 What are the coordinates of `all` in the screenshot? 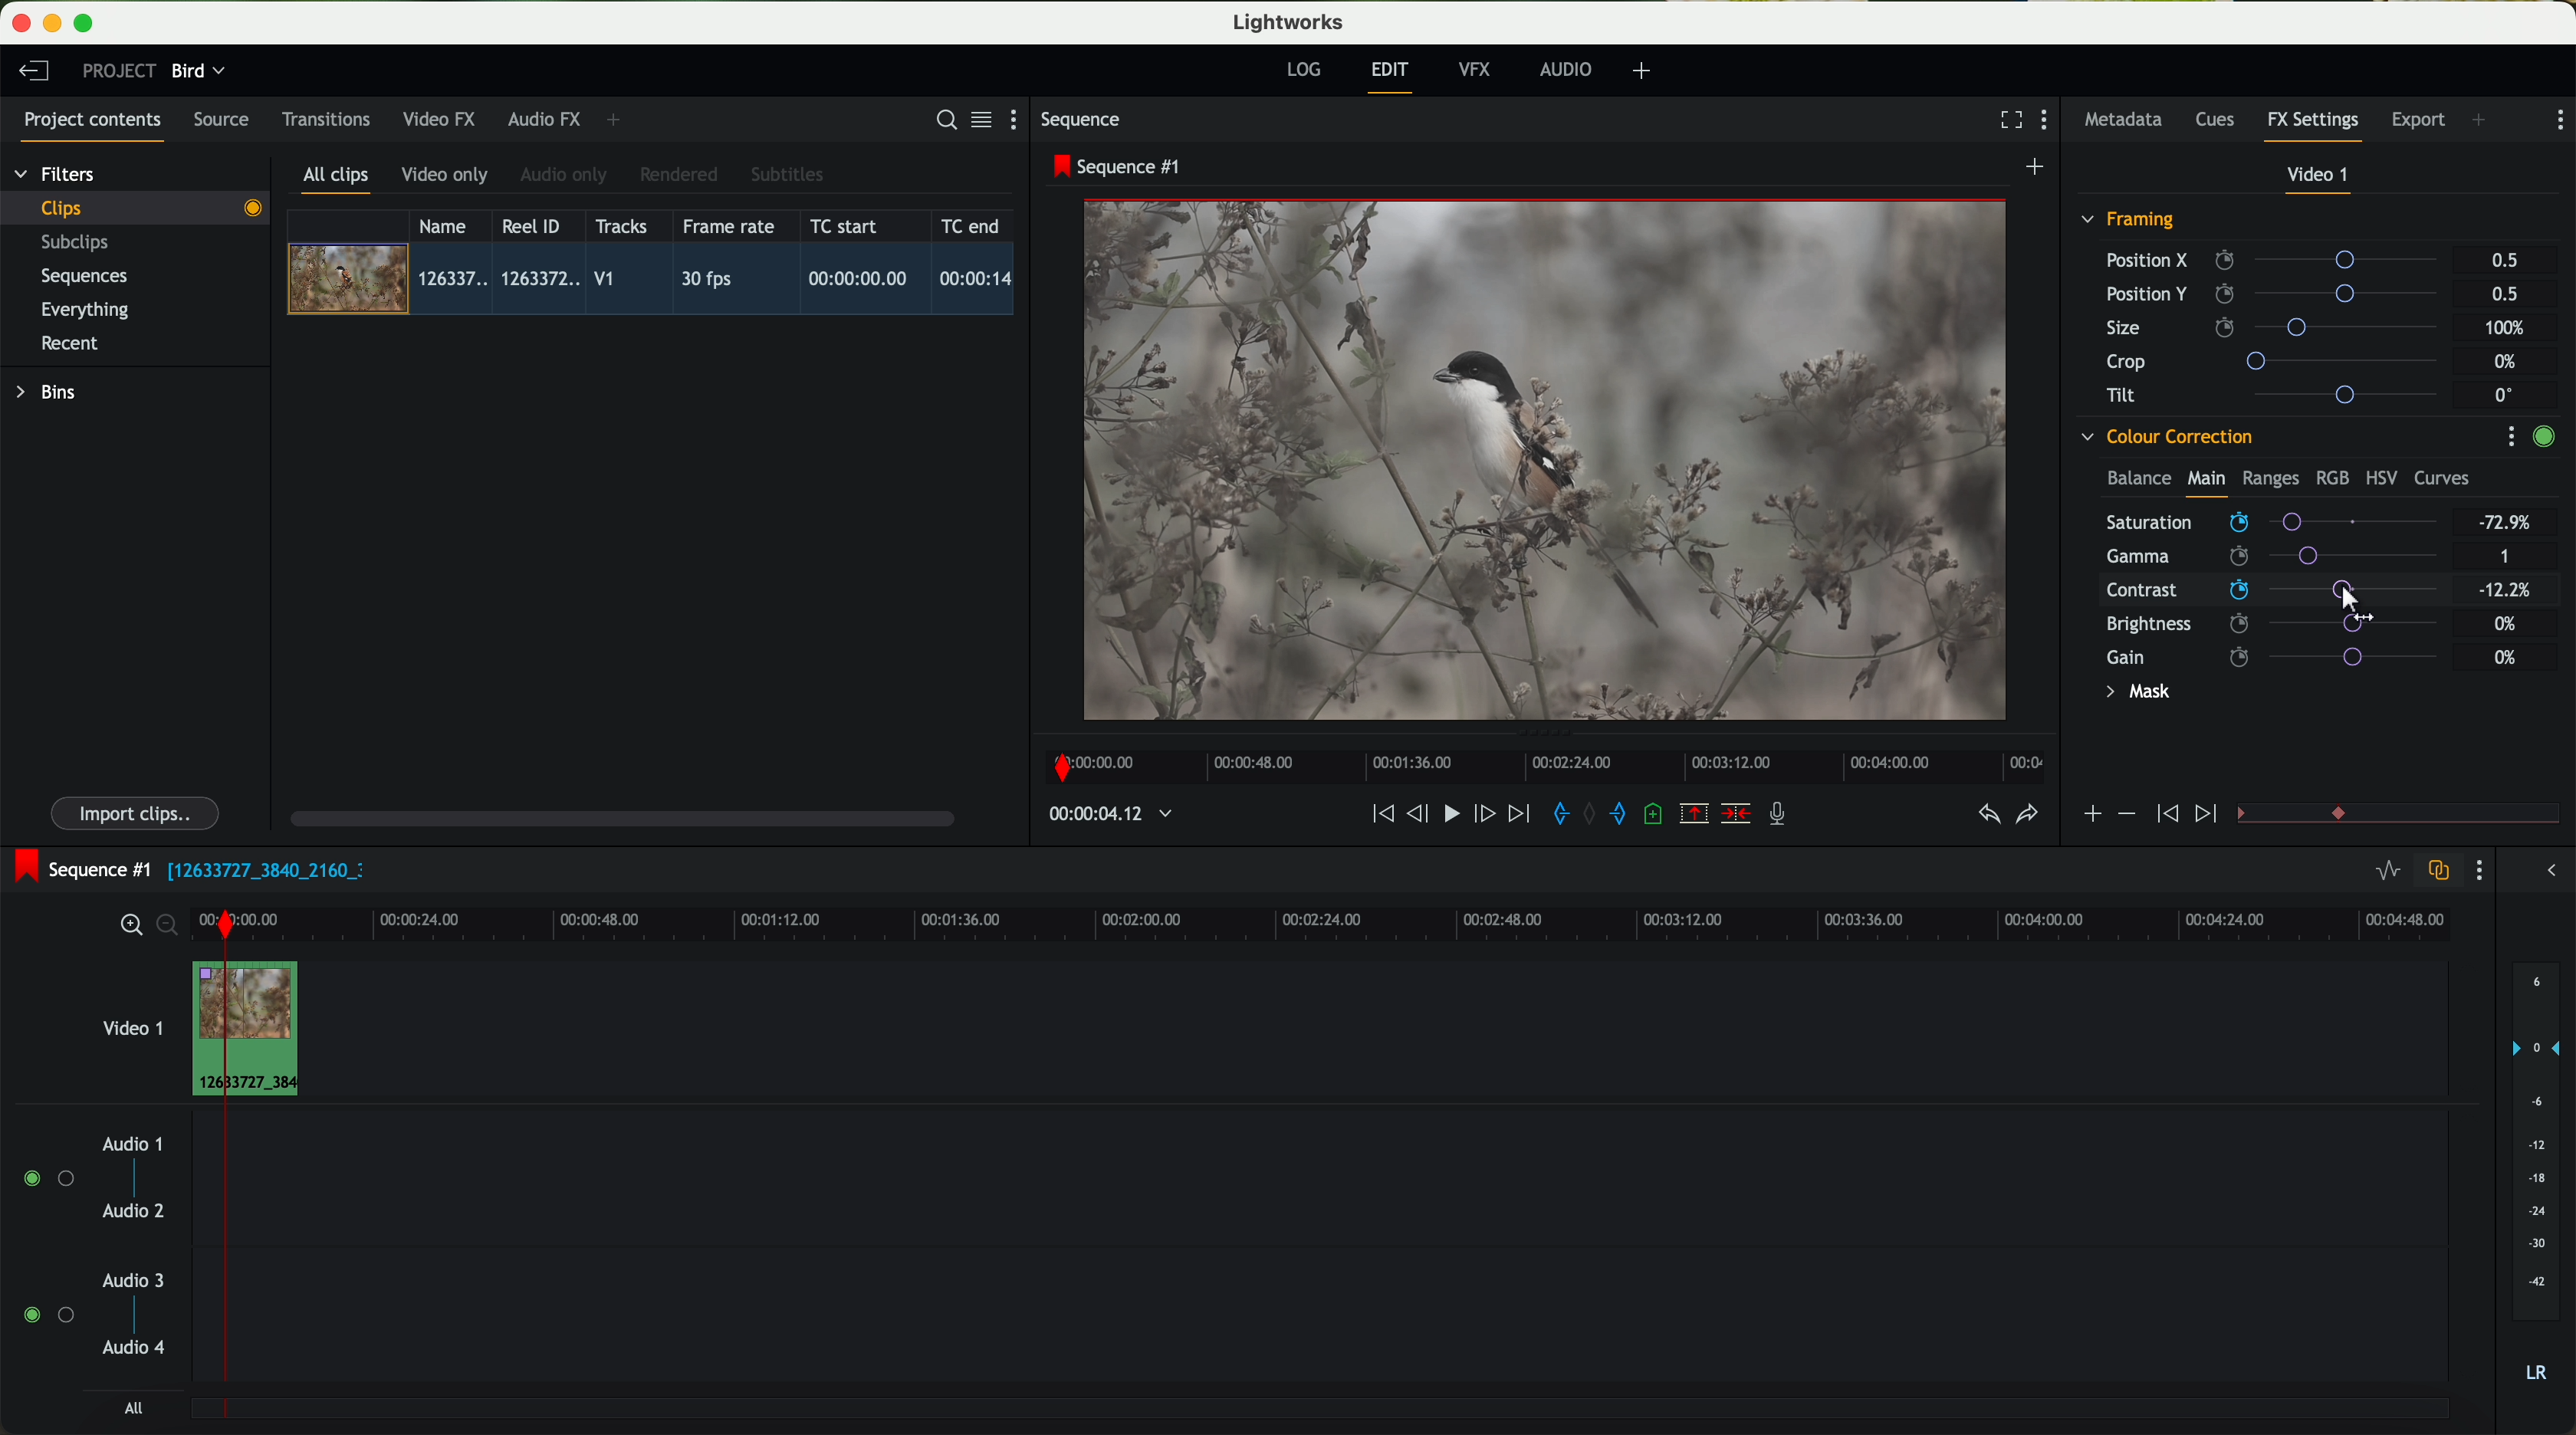 It's located at (133, 1408).